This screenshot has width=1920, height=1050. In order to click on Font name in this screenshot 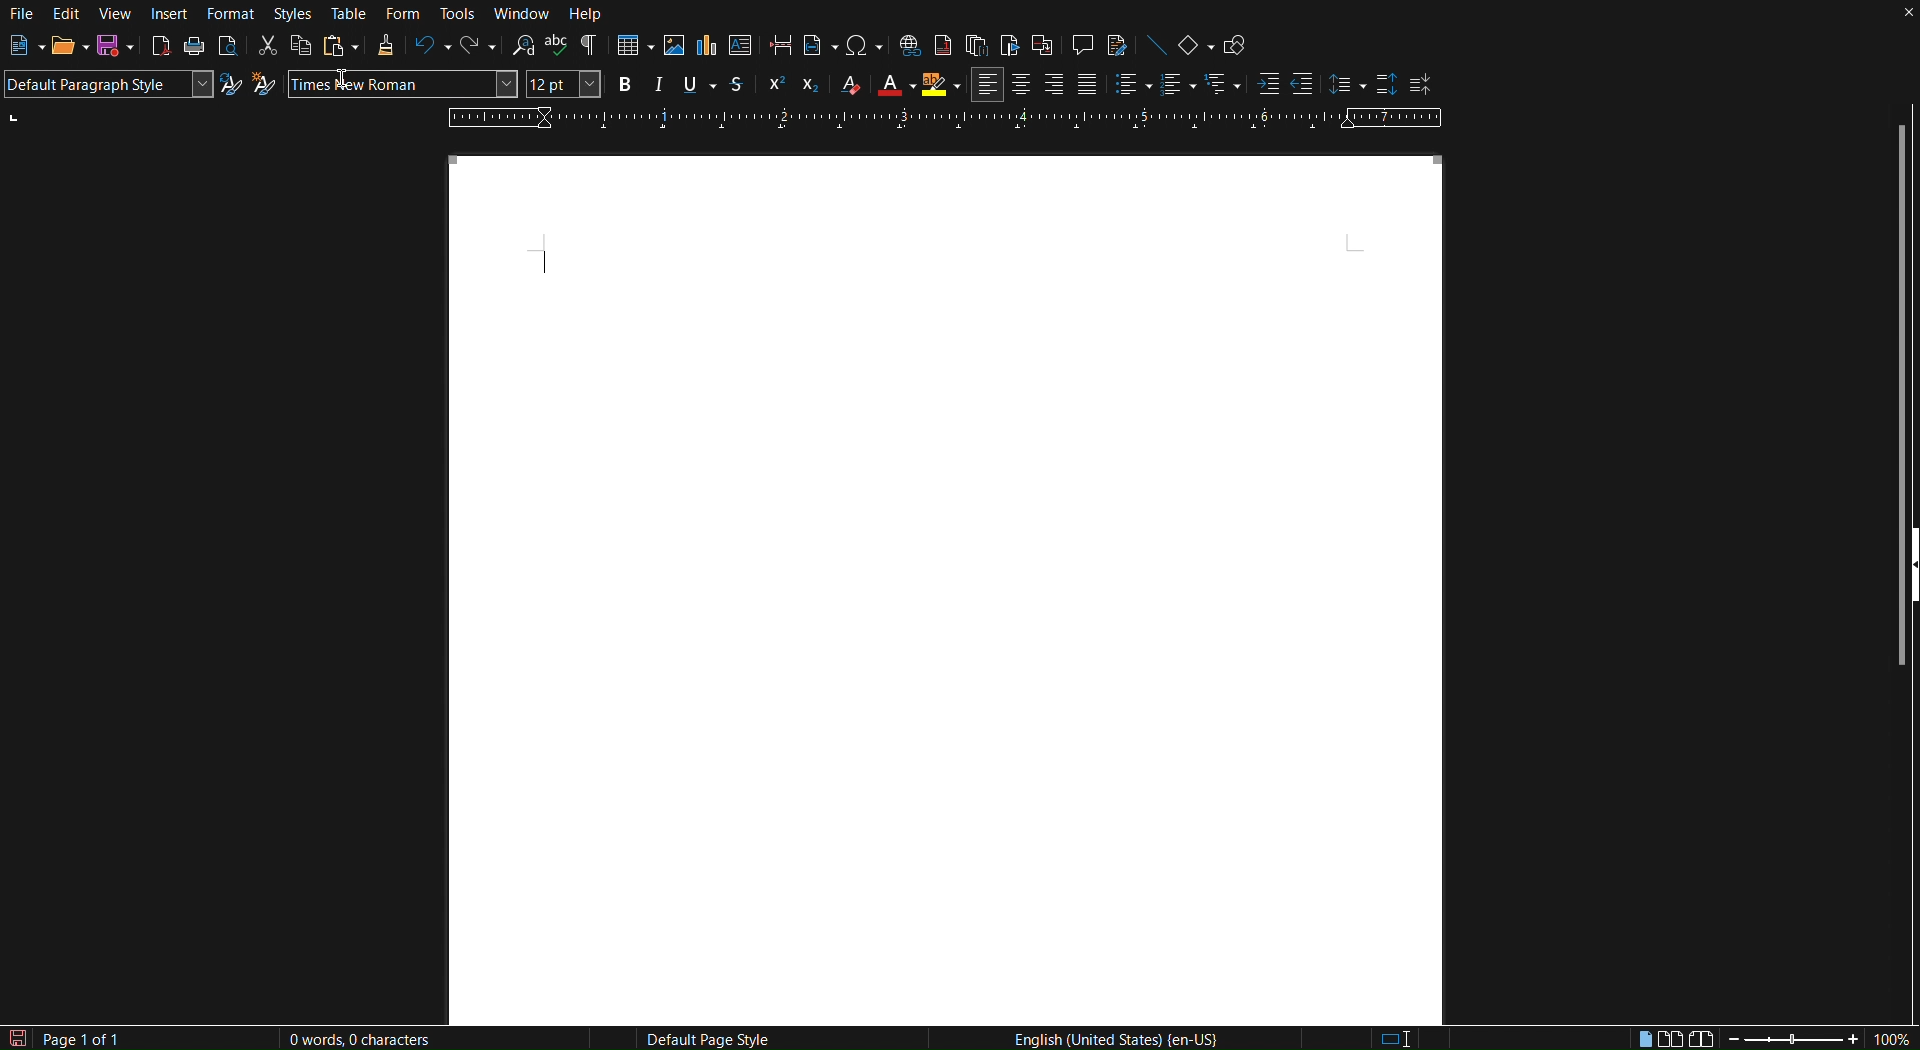, I will do `click(496, 84)`.